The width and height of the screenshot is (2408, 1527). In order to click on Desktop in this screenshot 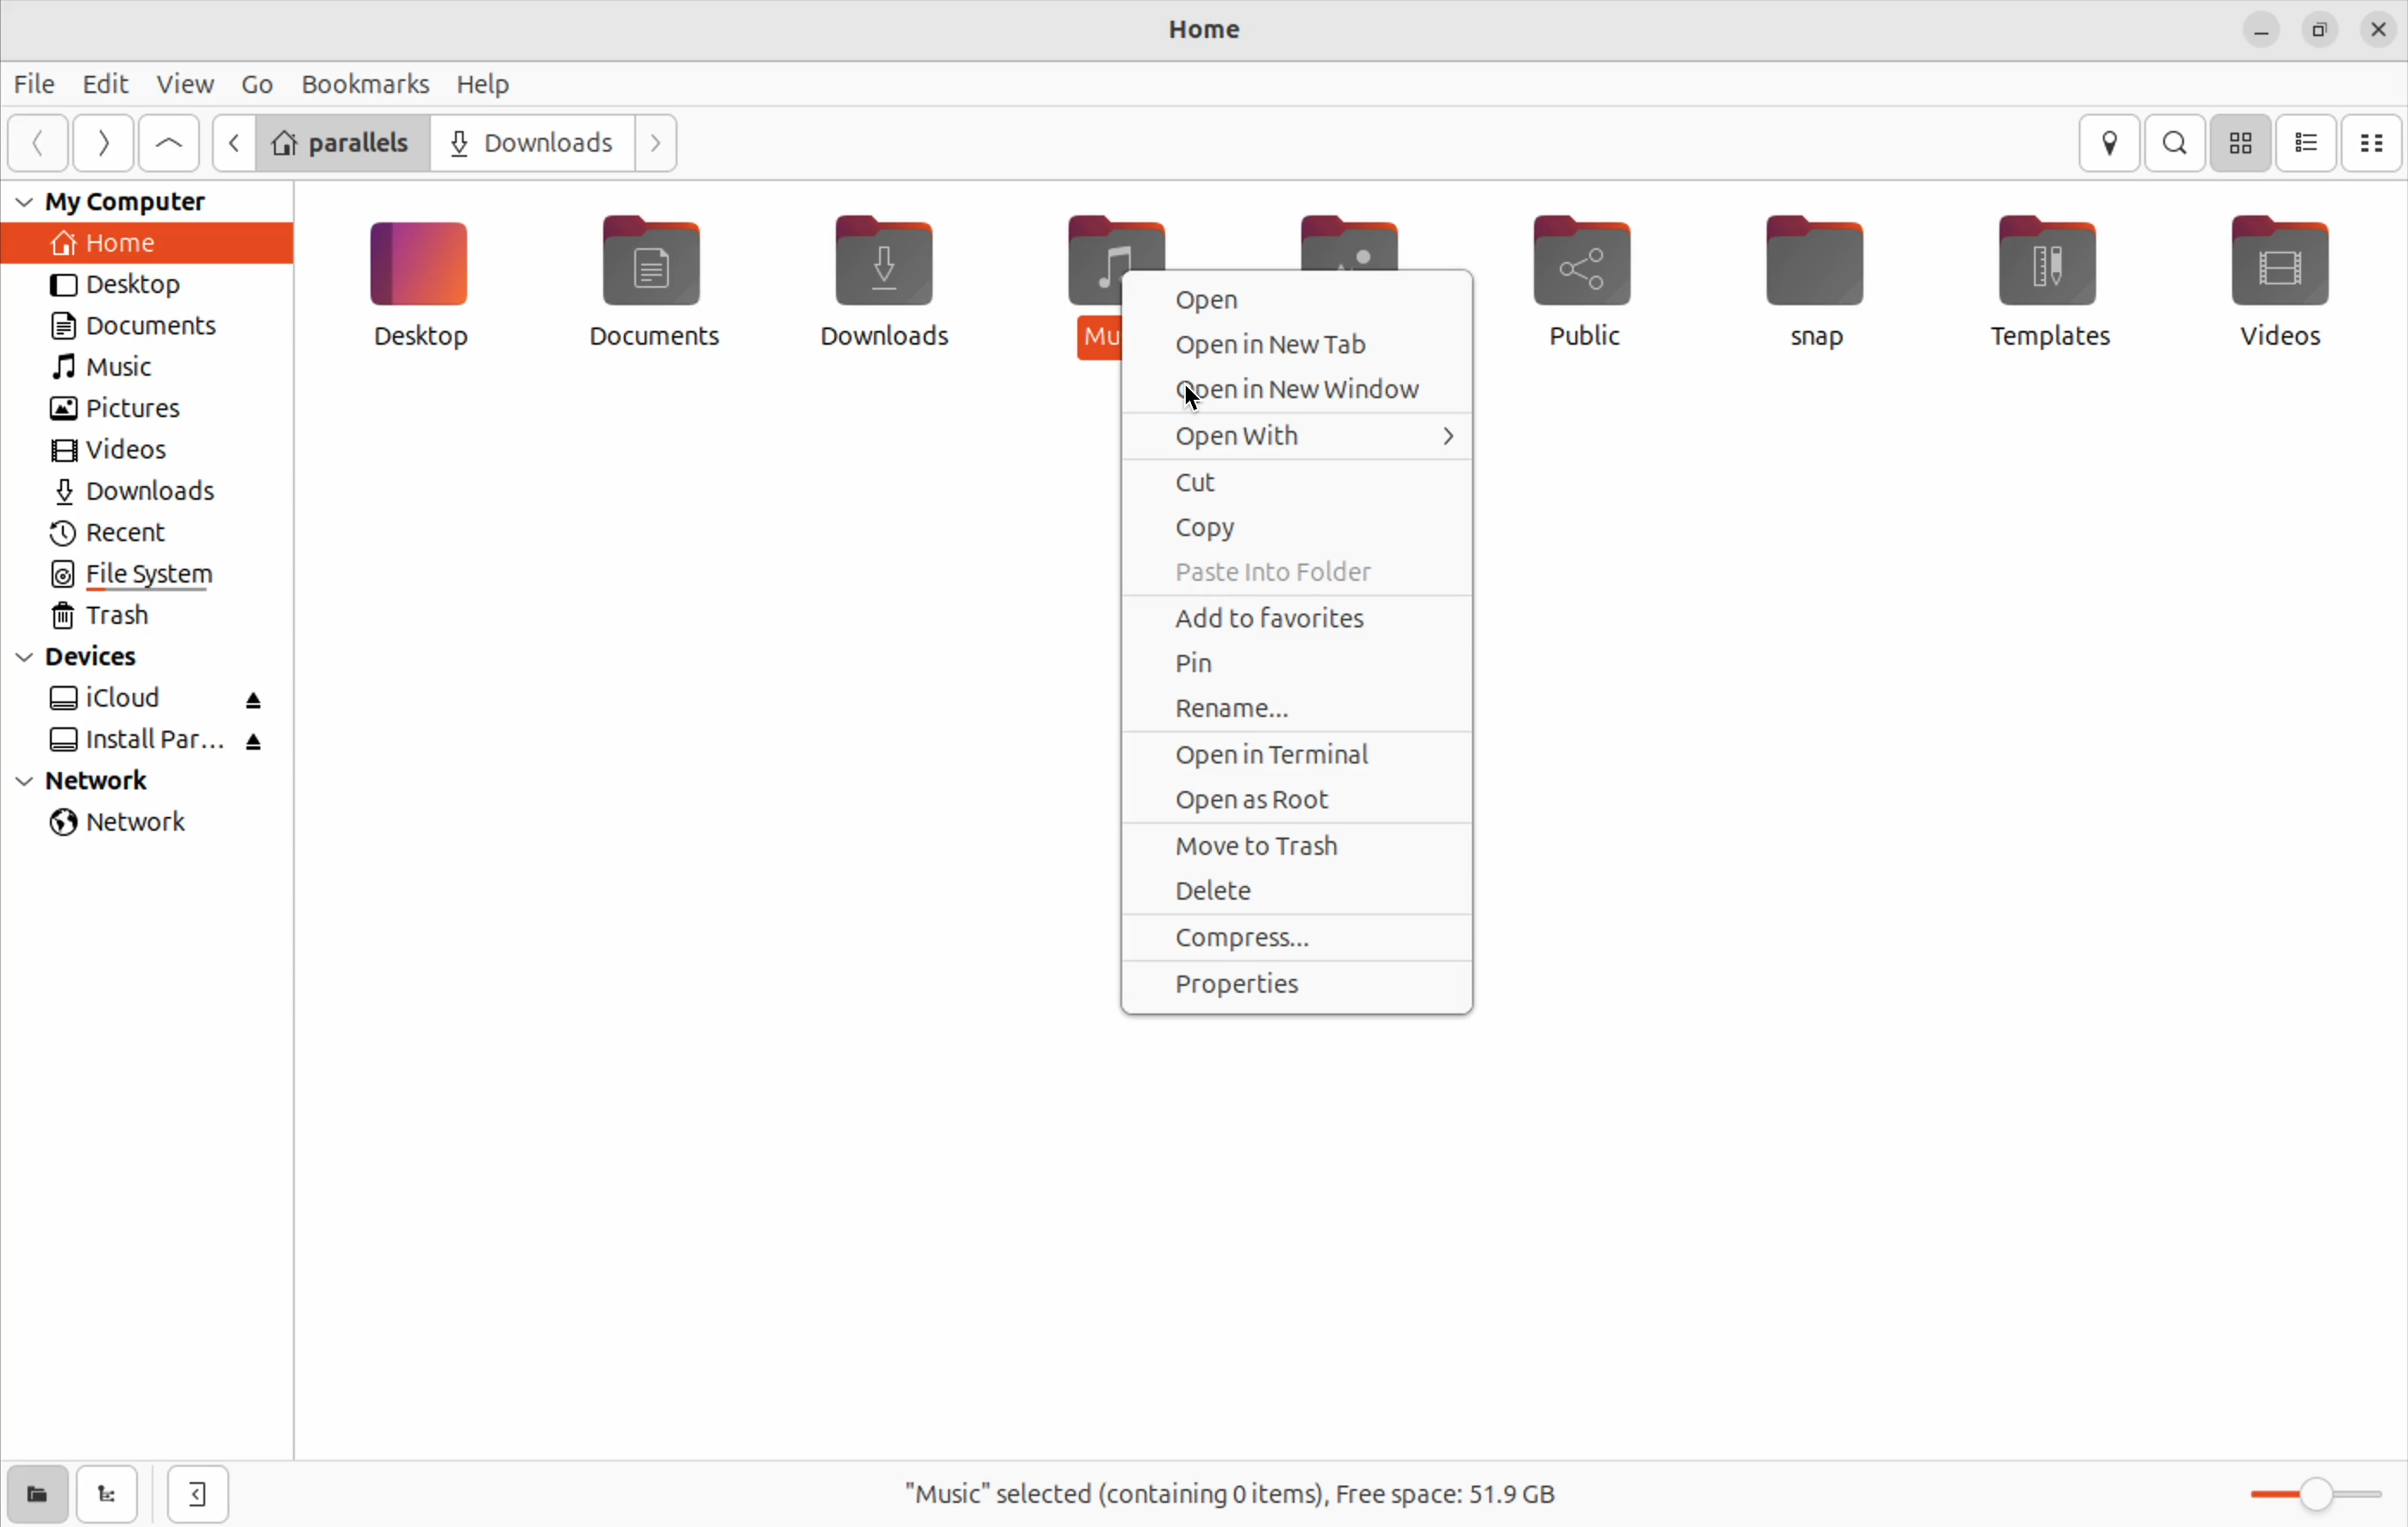, I will do `click(425, 297)`.